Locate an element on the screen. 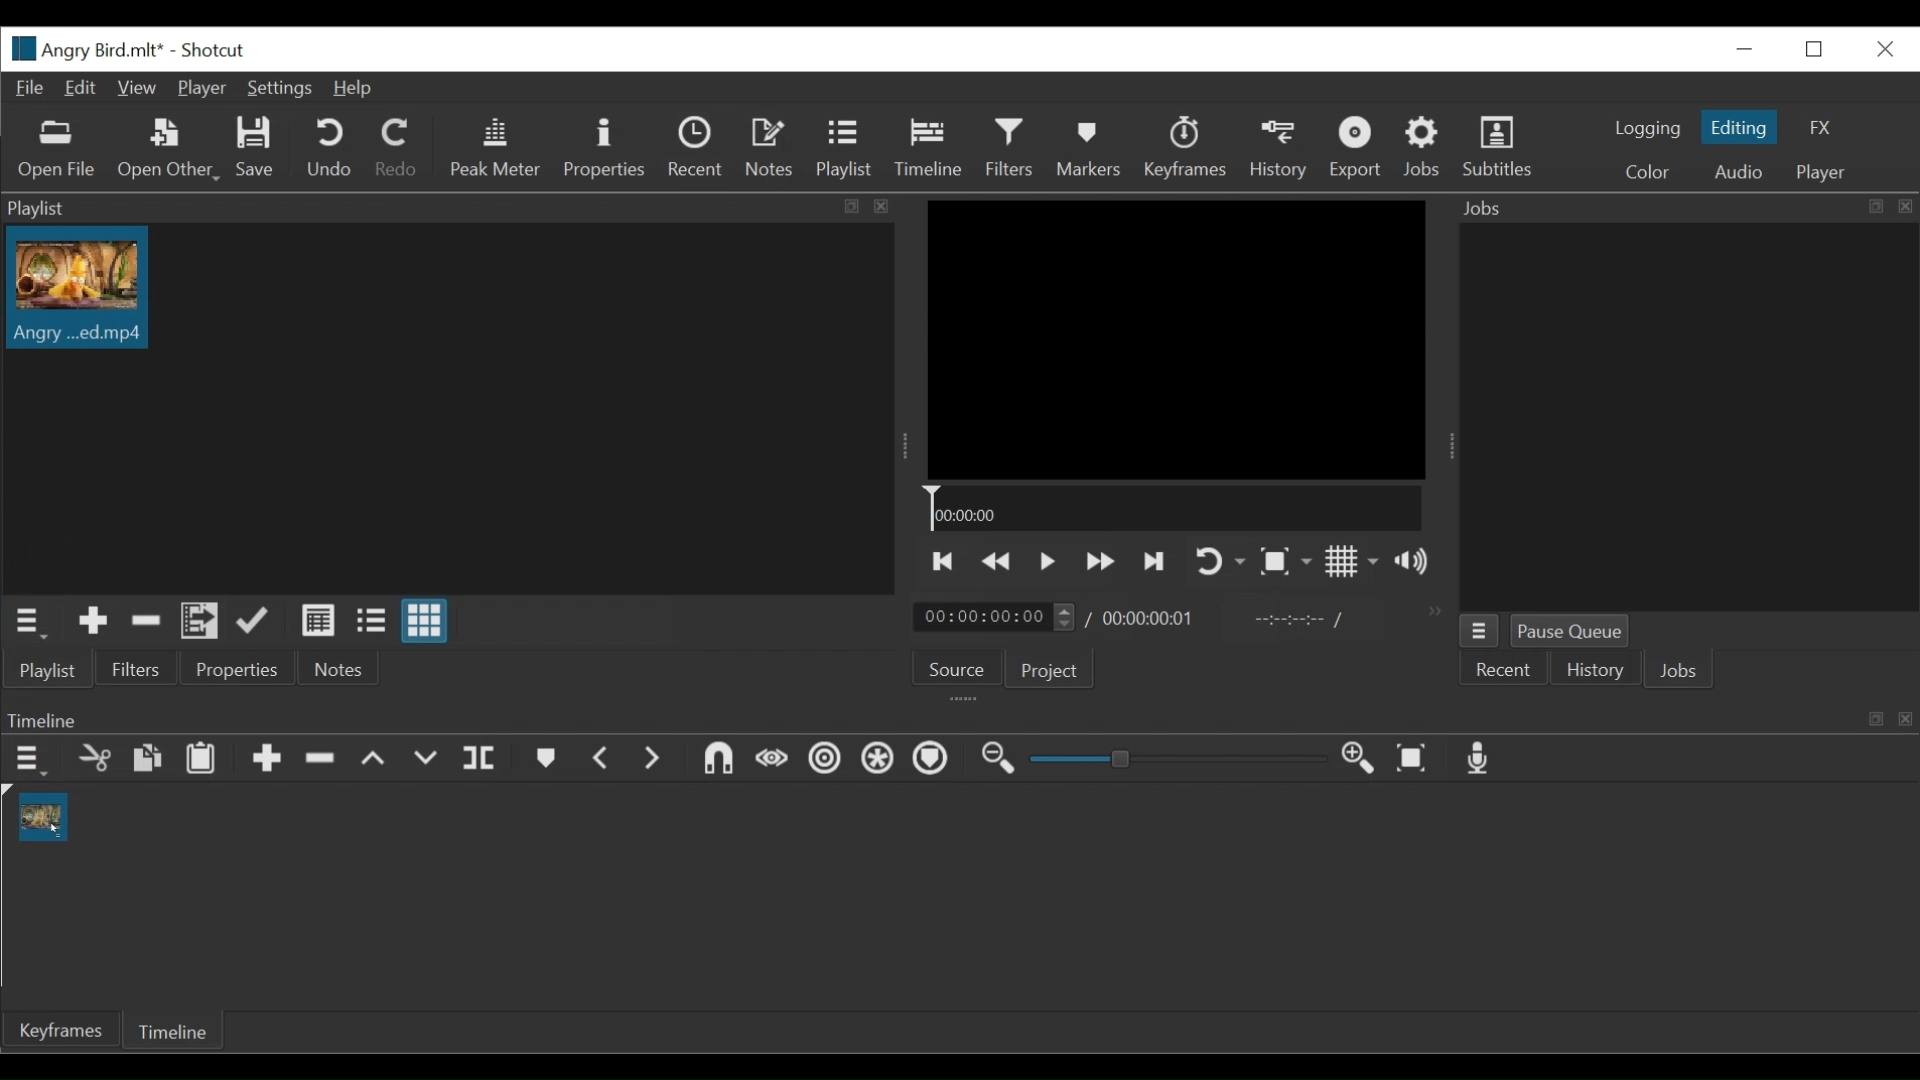  Jobs is located at coordinates (1682, 206).